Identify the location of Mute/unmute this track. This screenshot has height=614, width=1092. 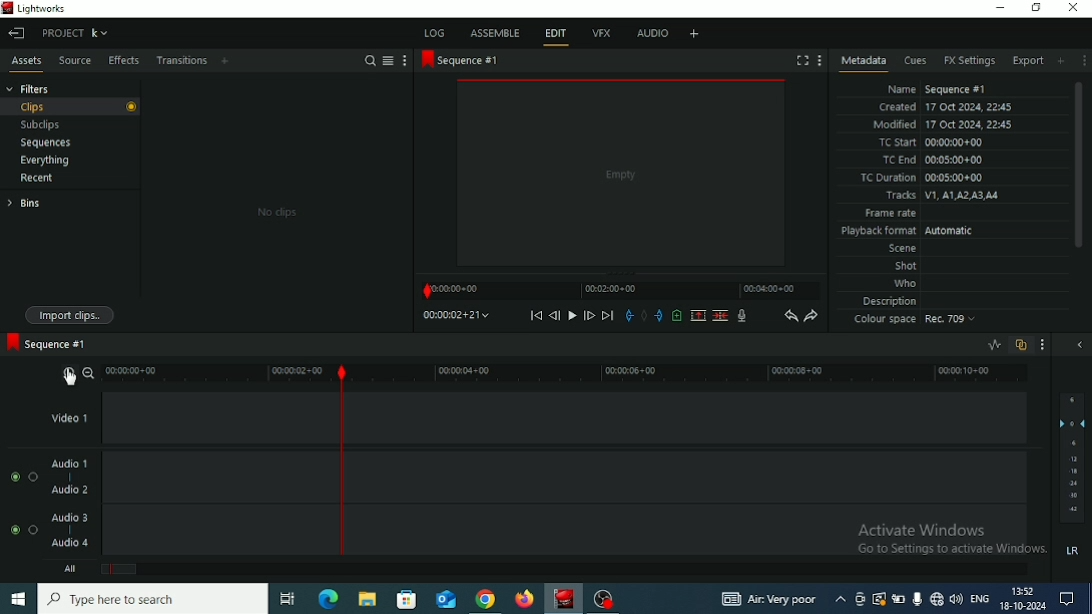
(16, 476).